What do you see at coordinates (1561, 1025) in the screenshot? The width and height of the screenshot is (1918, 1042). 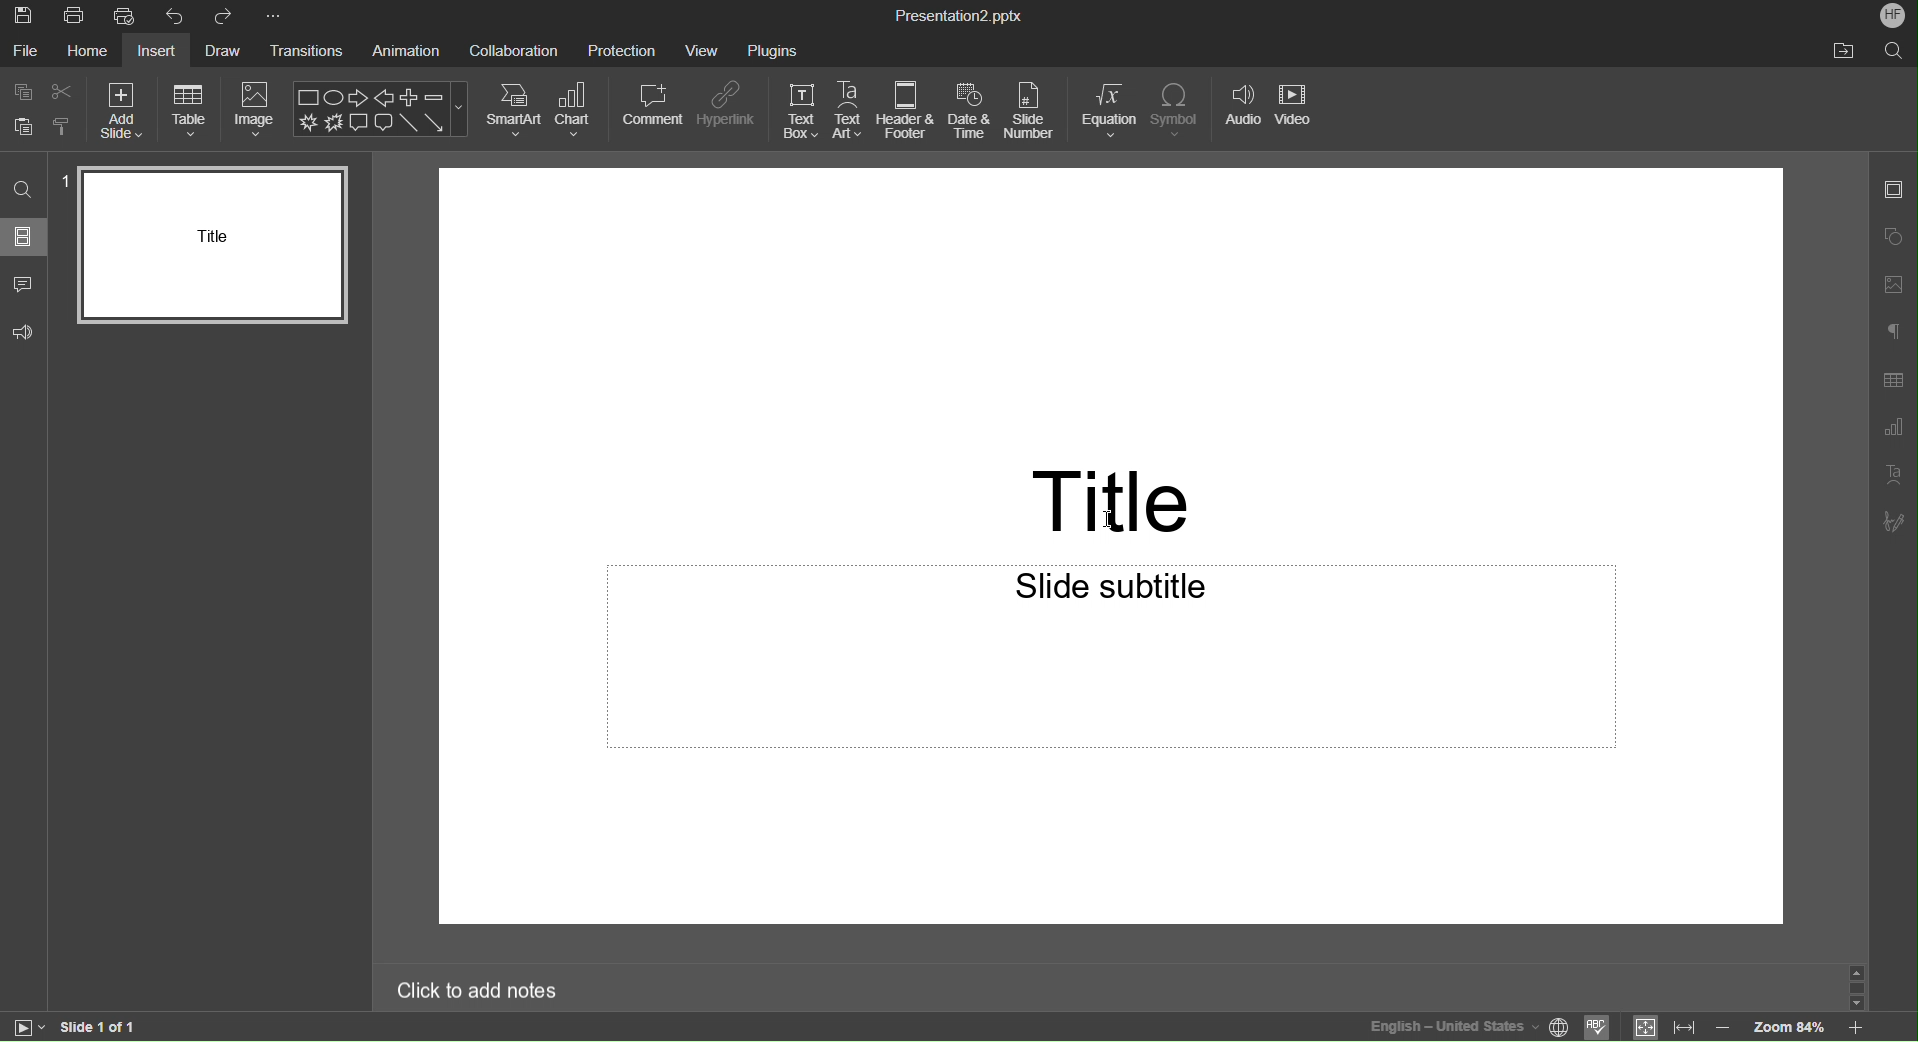 I see `set document language` at bounding box center [1561, 1025].